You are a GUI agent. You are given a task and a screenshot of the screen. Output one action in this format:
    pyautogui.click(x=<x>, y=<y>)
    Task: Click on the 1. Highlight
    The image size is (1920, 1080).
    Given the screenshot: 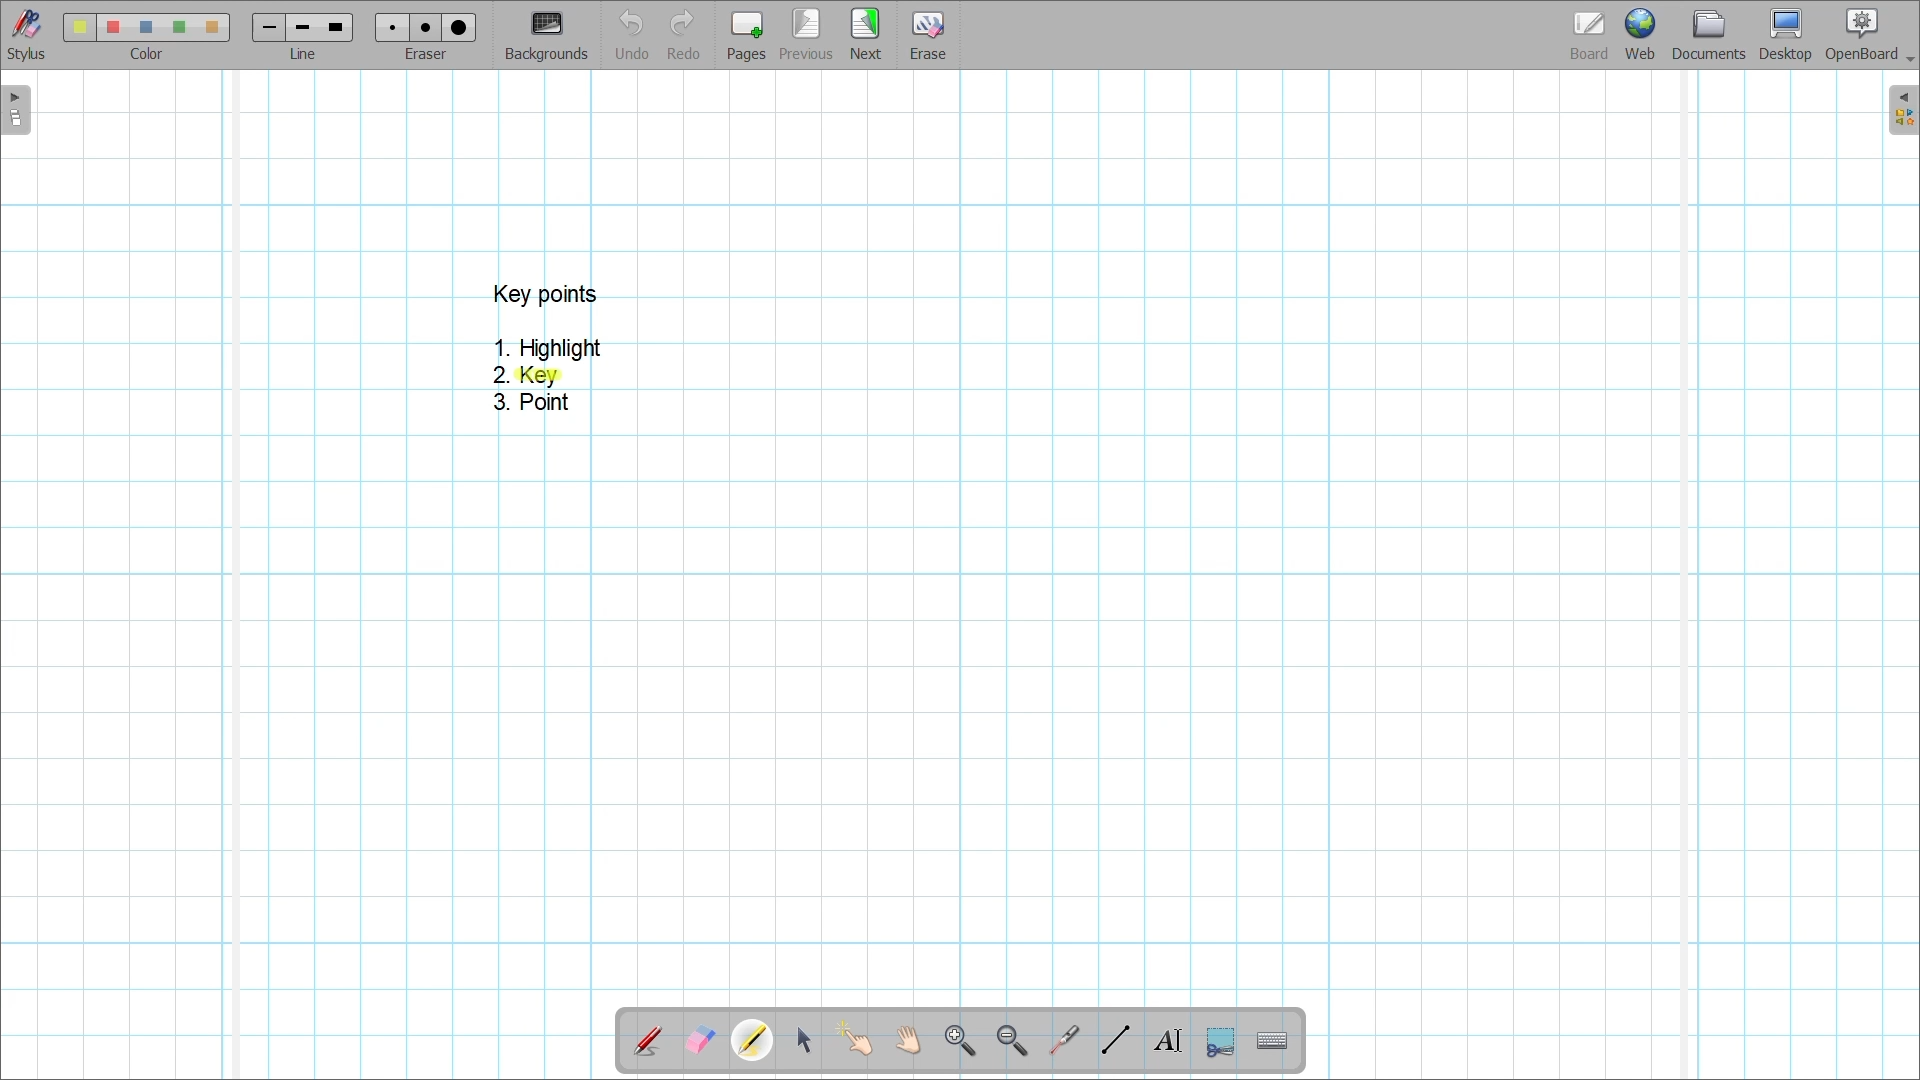 What is the action you would take?
    pyautogui.click(x=549, y=346)
    